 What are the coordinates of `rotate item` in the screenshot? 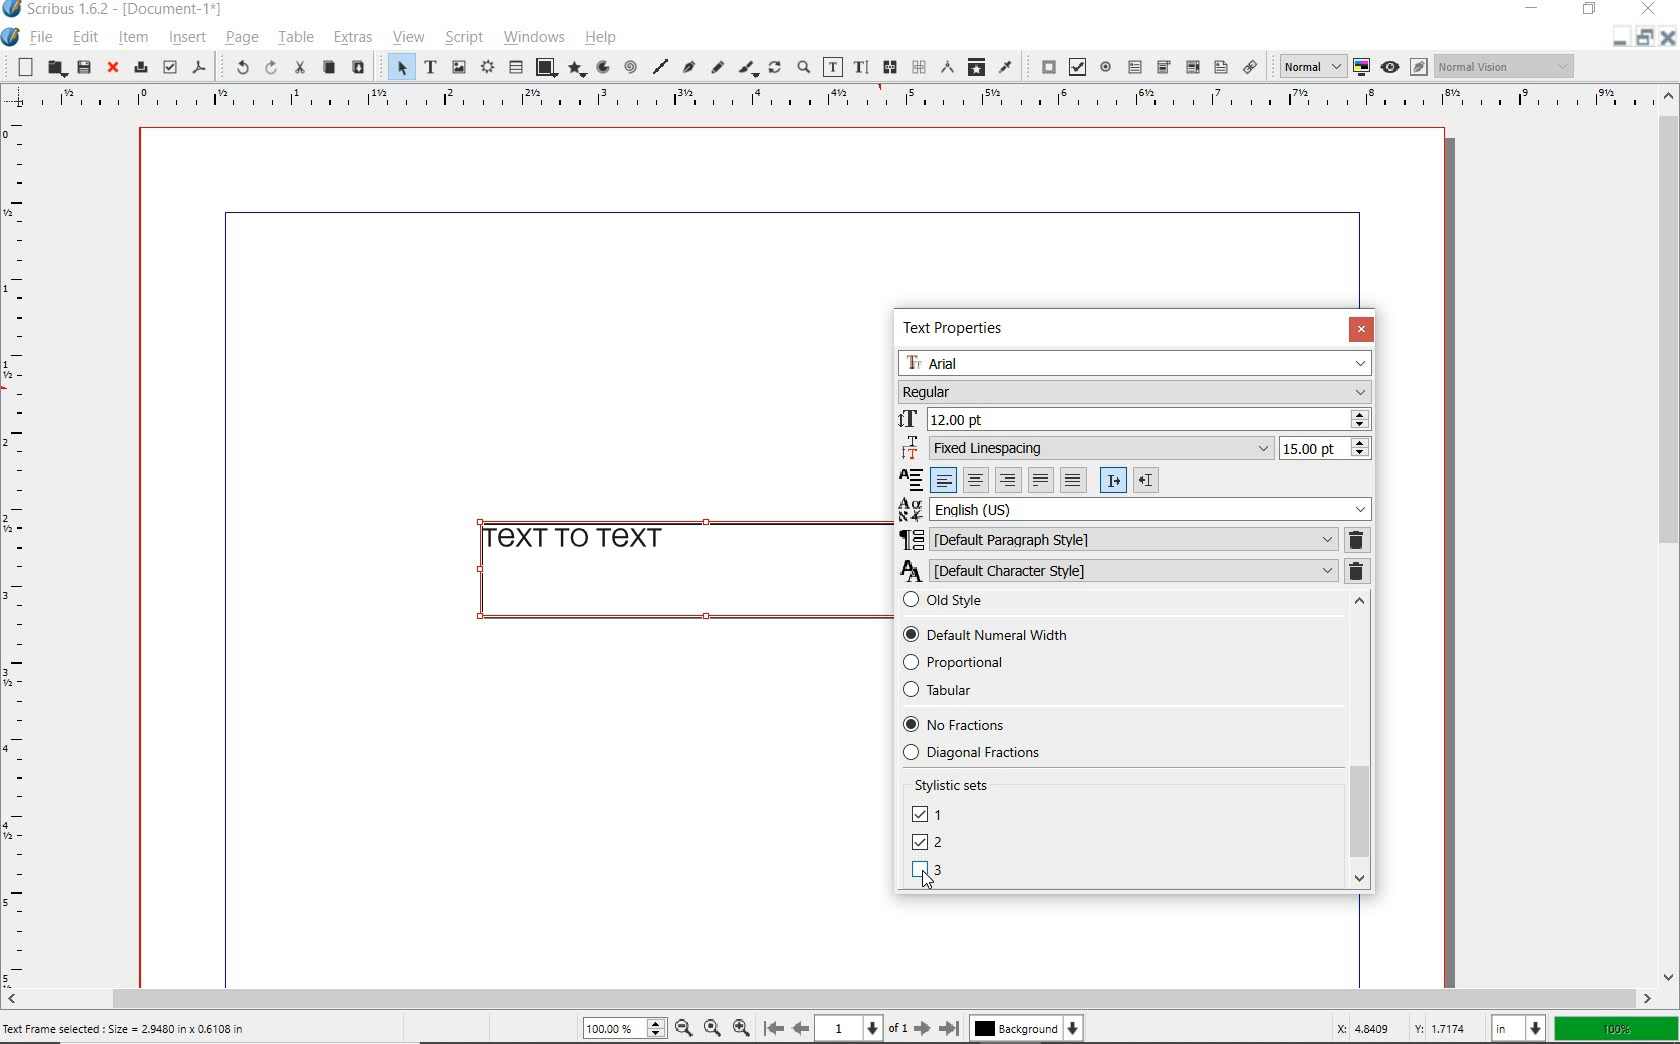 It's located at (775, 69).